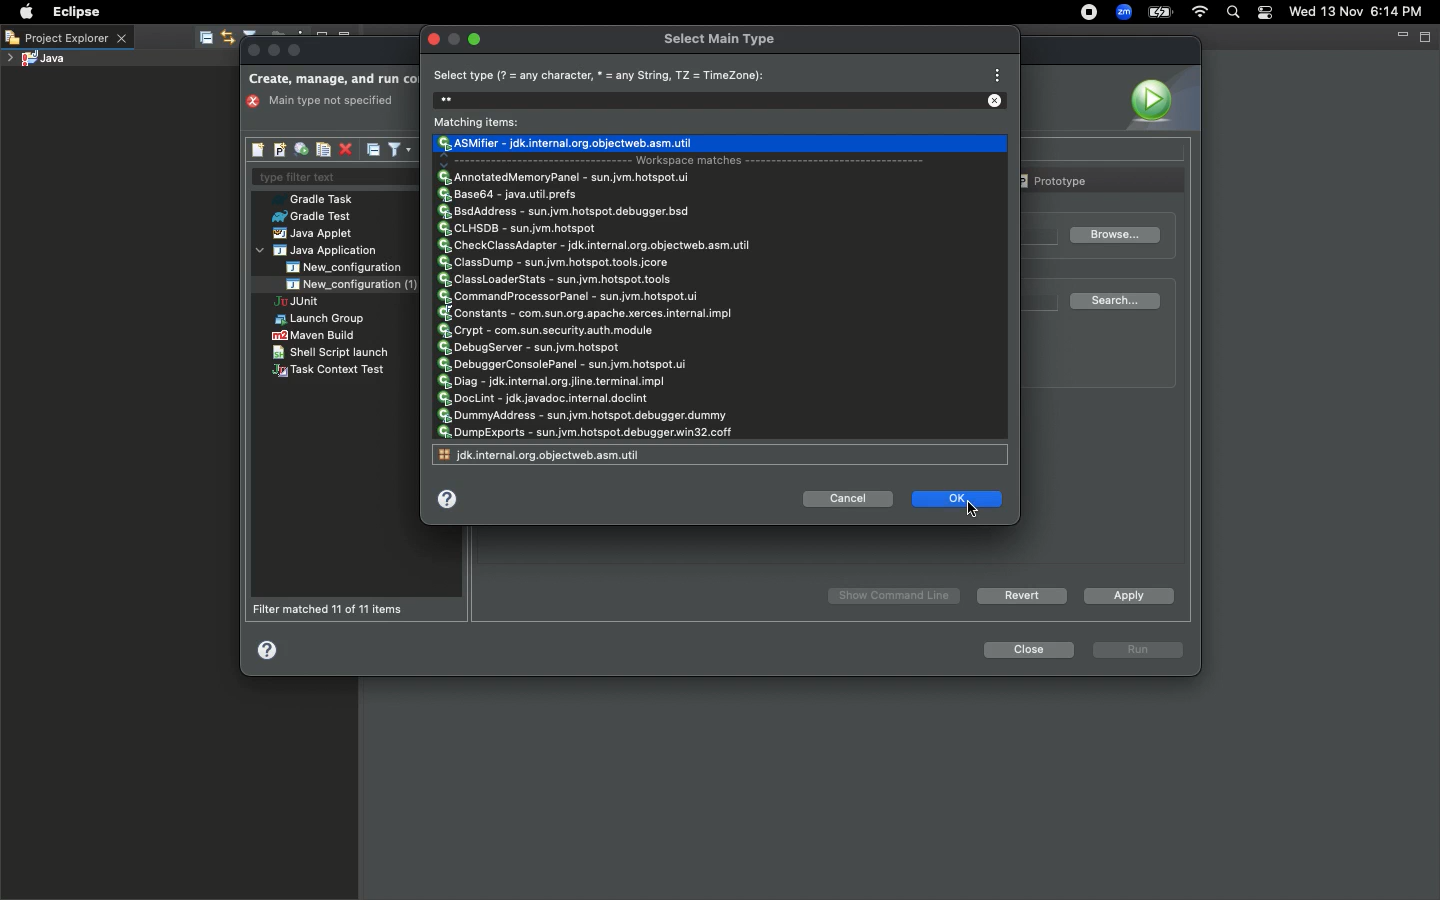 The width and height of the screenshot is (1440, 900). I want to click on Launch group, so click(322, 319).